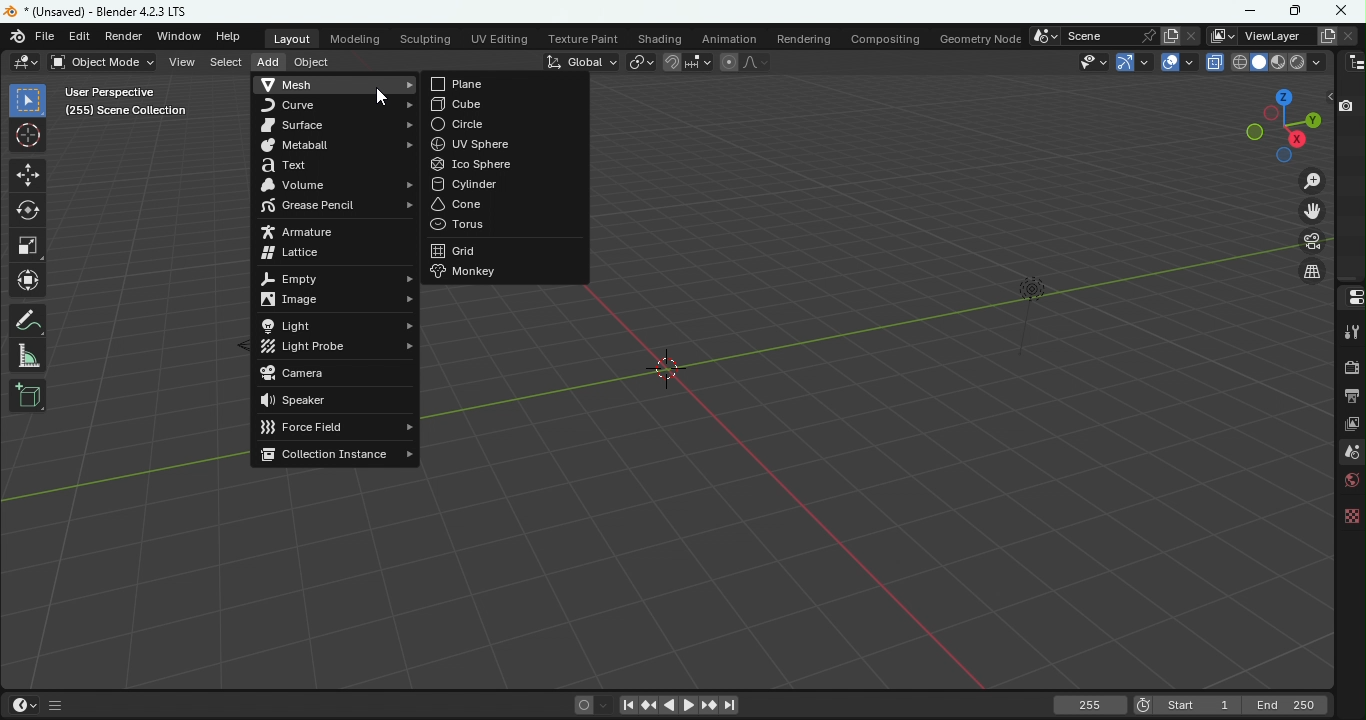 This screenshot has width=1366, height=720. Describe the element at coordinates (672, 60) in the screenshot. I see `Snap` at that location.